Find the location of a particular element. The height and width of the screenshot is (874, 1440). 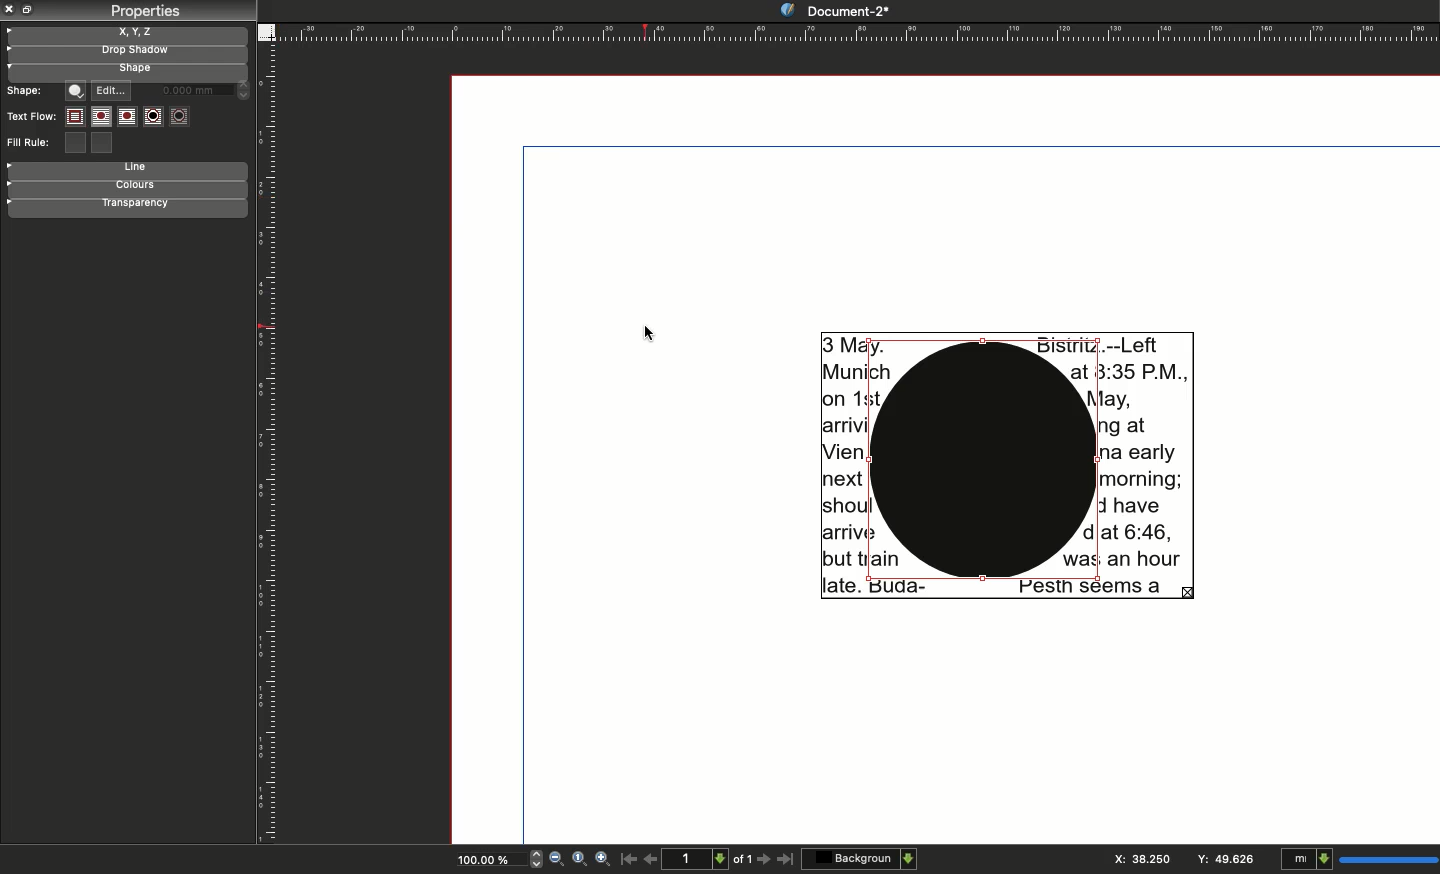

0.0 is located at coordinates (202, 87).